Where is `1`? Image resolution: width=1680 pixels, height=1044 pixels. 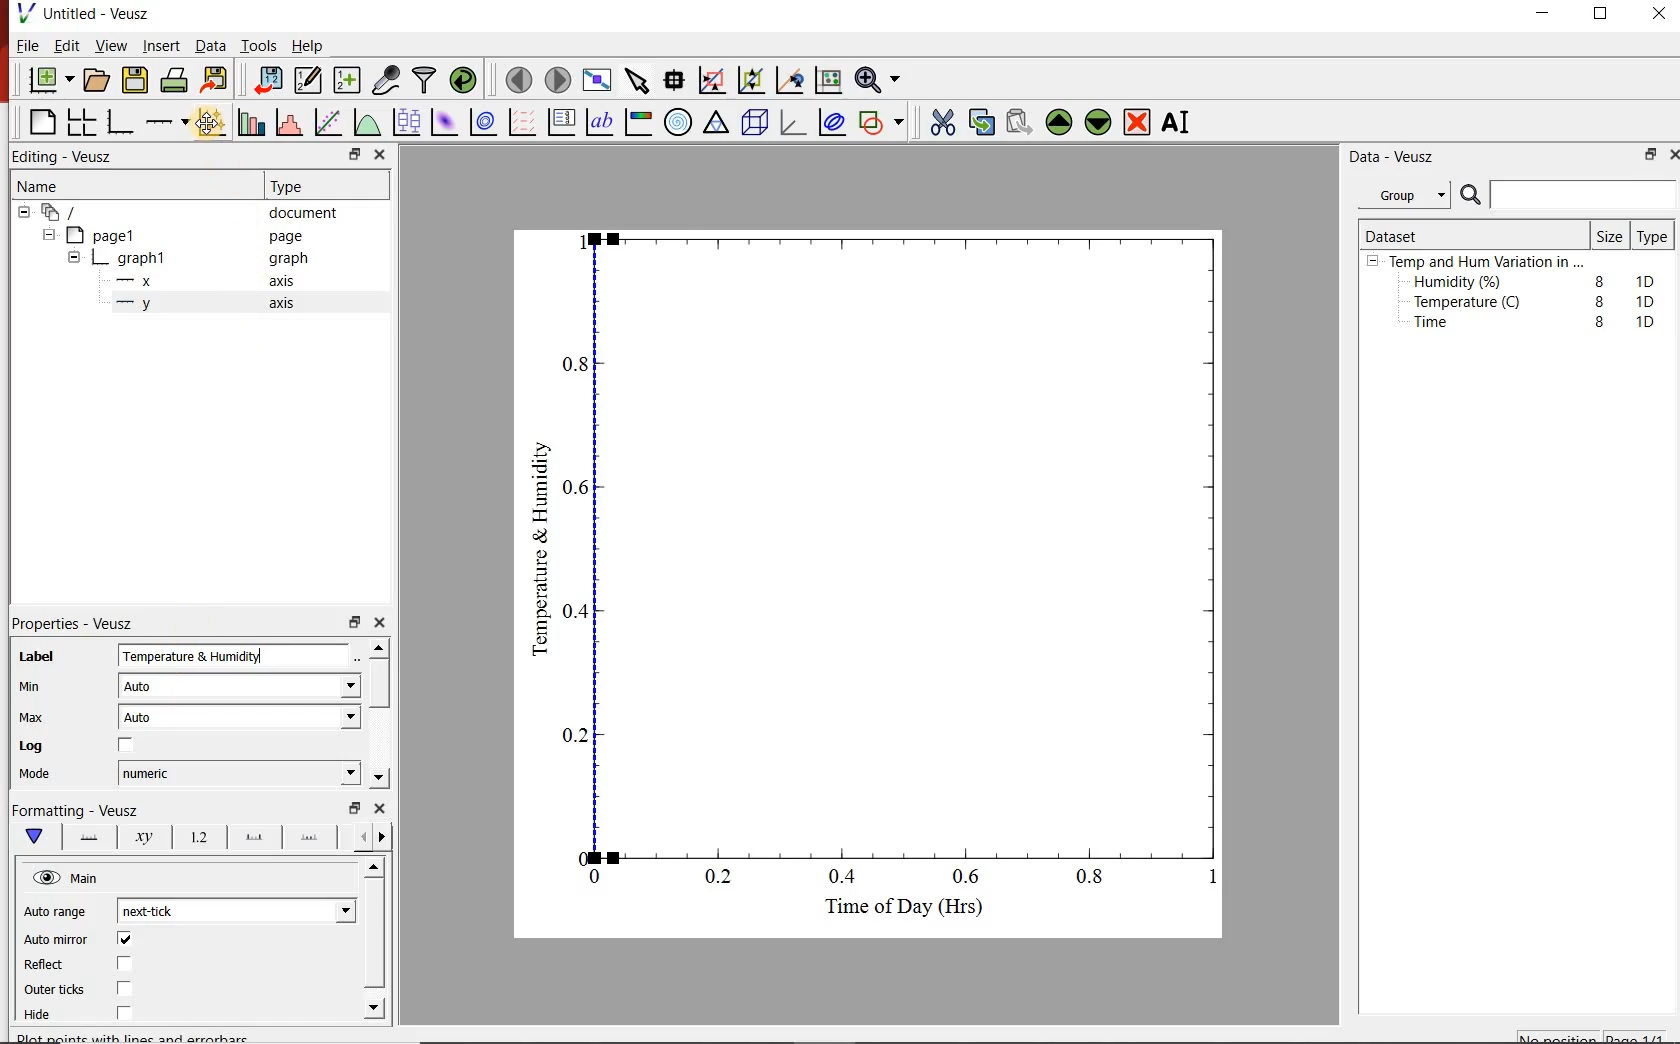
1 is located at coordinates (1206, 881).